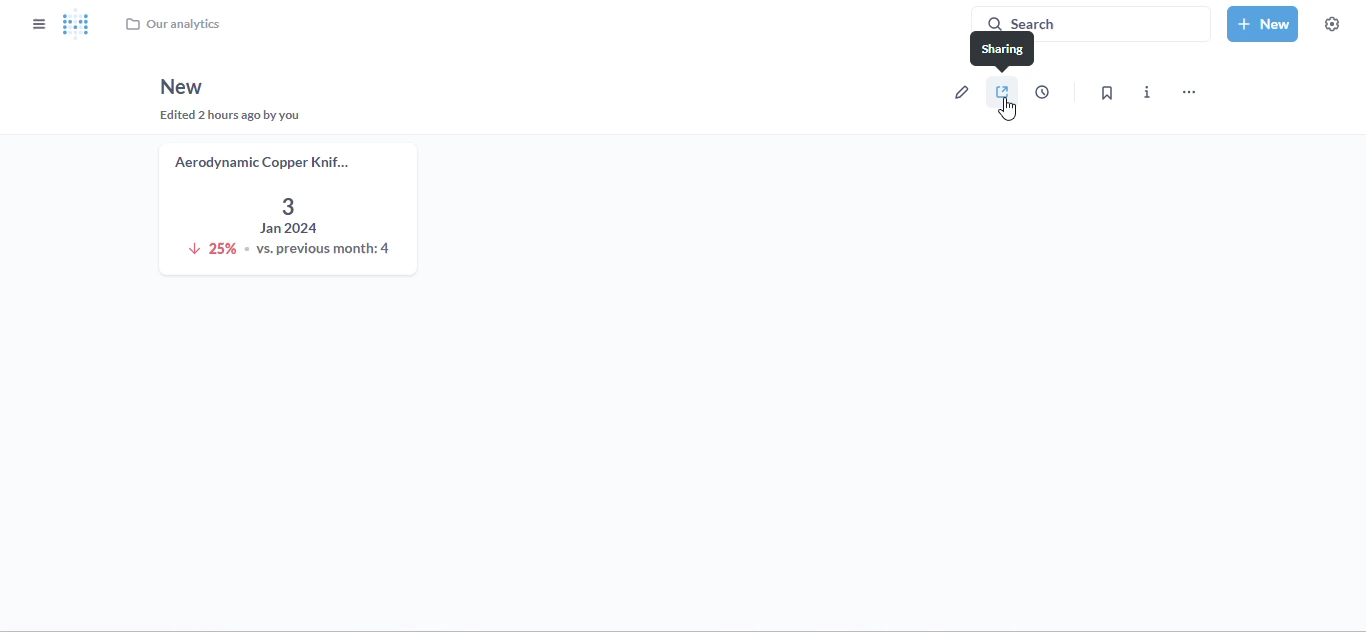  What do you see at coordinates (1042, 91) in the screenshot?
I see `auto-refresh` at bounding box center [1042, 91].